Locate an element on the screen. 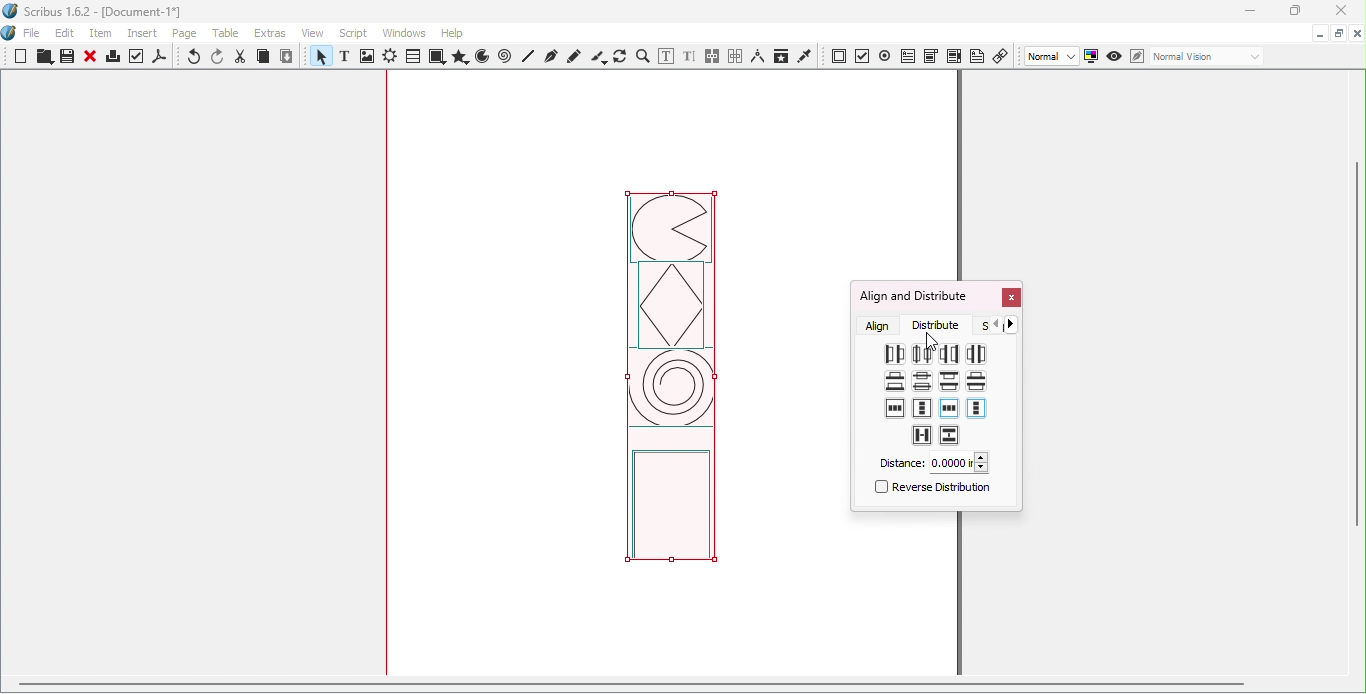 This screenshot has height=694, width=1366. PDF list box is located at coordinates (954, 56).